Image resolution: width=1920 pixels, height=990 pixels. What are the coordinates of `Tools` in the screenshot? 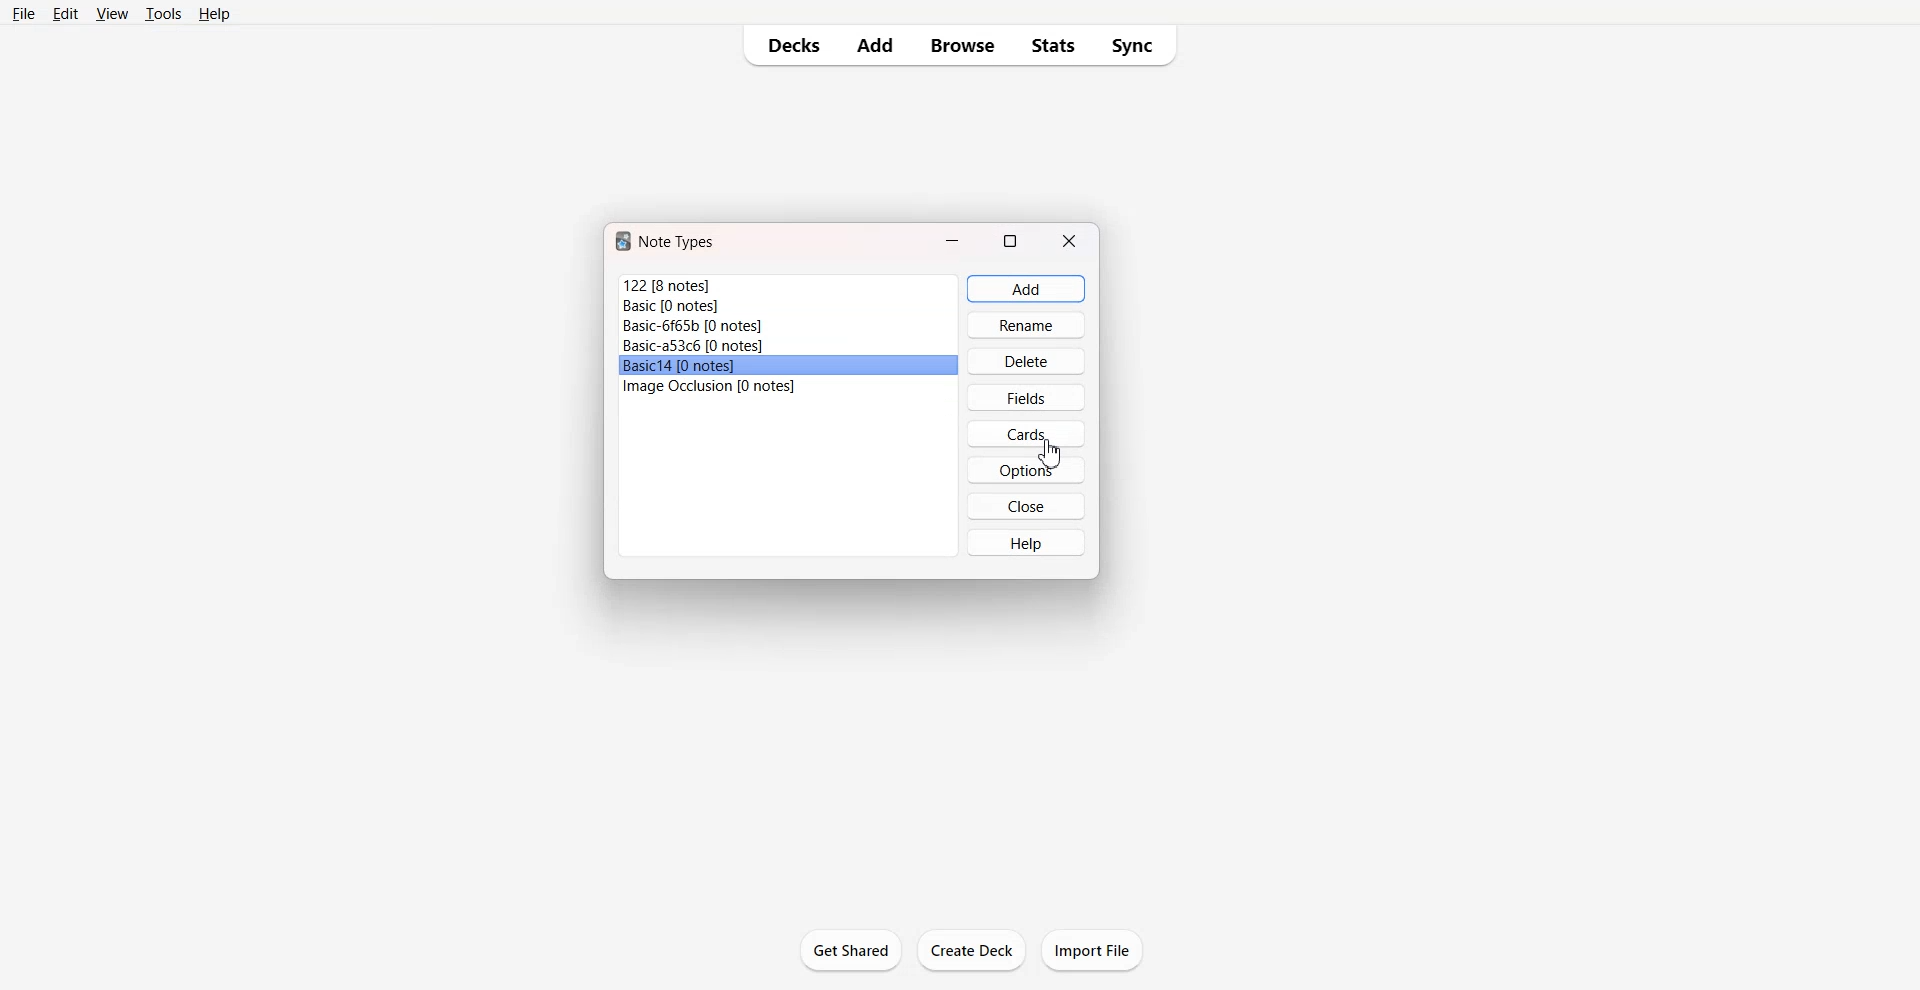 It's located at (163, 14).